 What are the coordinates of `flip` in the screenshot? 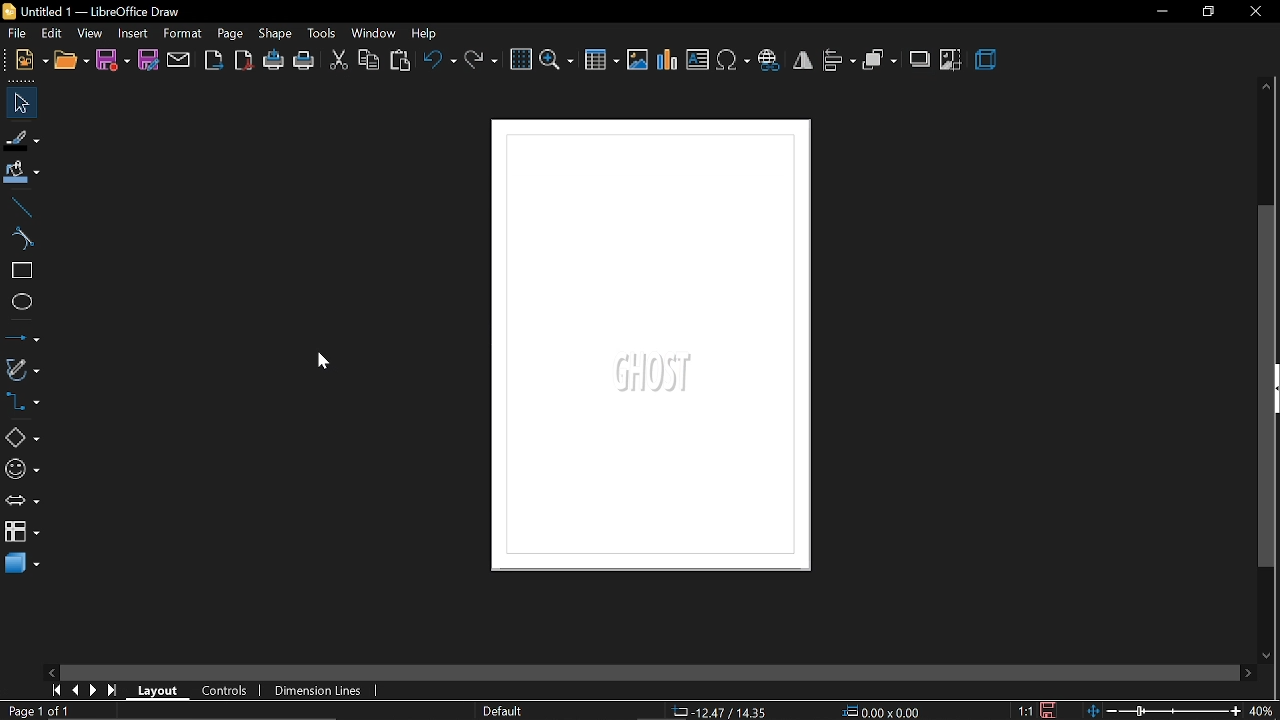 It's located at (803, 60).